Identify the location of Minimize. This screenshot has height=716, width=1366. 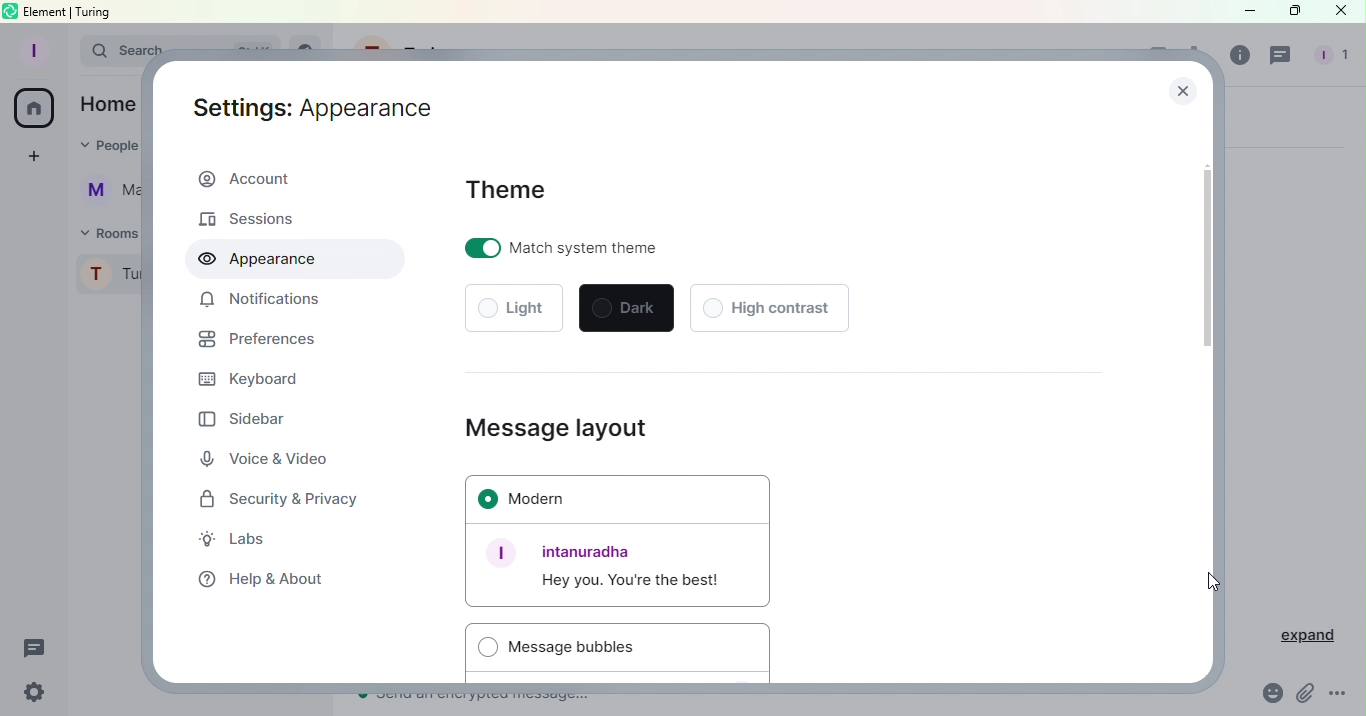
(1242, 10).